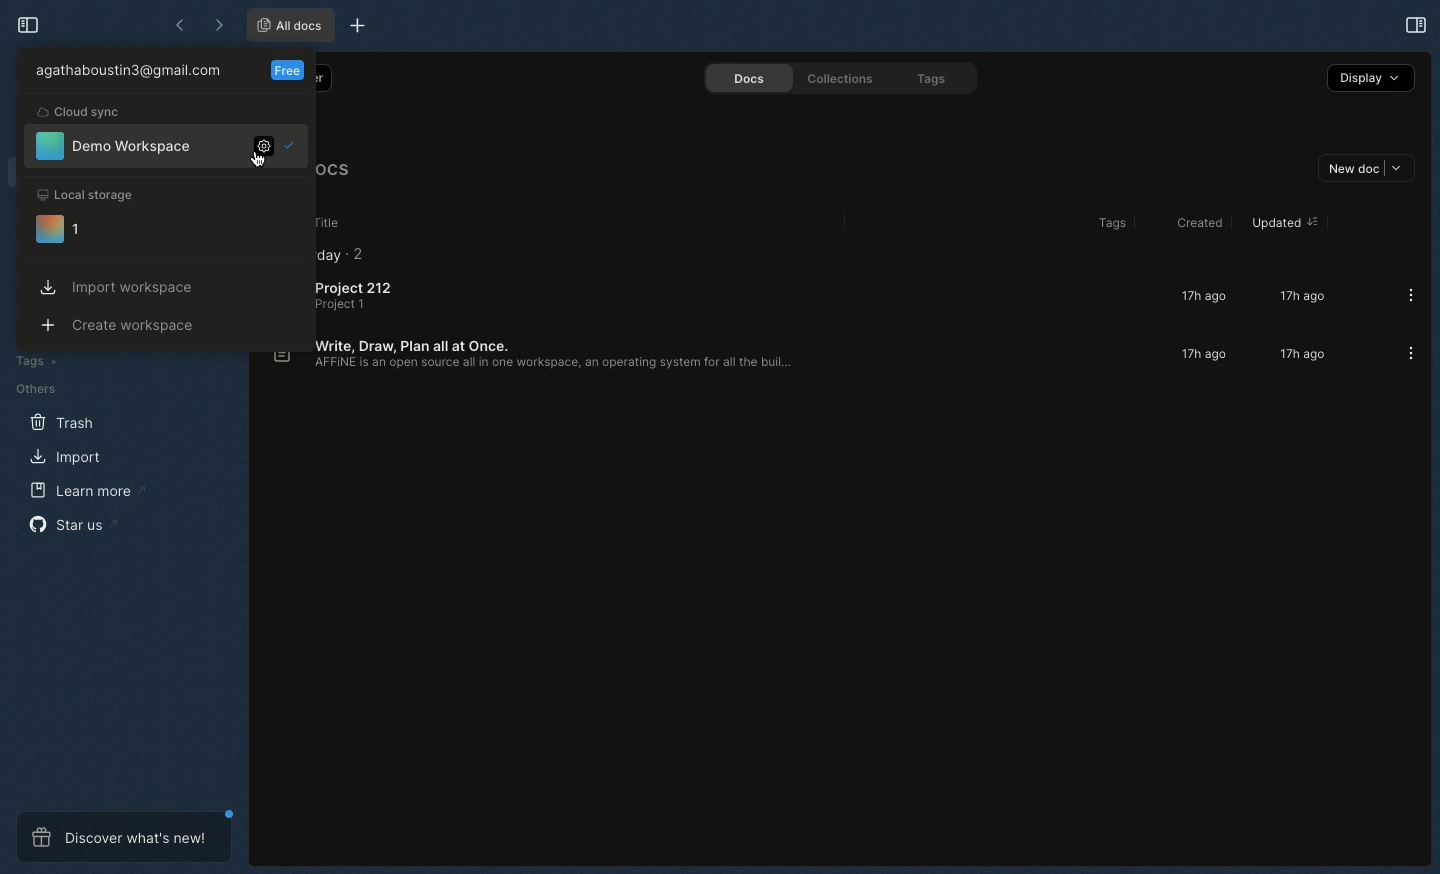  What do you see at coordinates (1201, 297) in the screenshot?
I see `17h ago` at bounding box center [1201, 297].